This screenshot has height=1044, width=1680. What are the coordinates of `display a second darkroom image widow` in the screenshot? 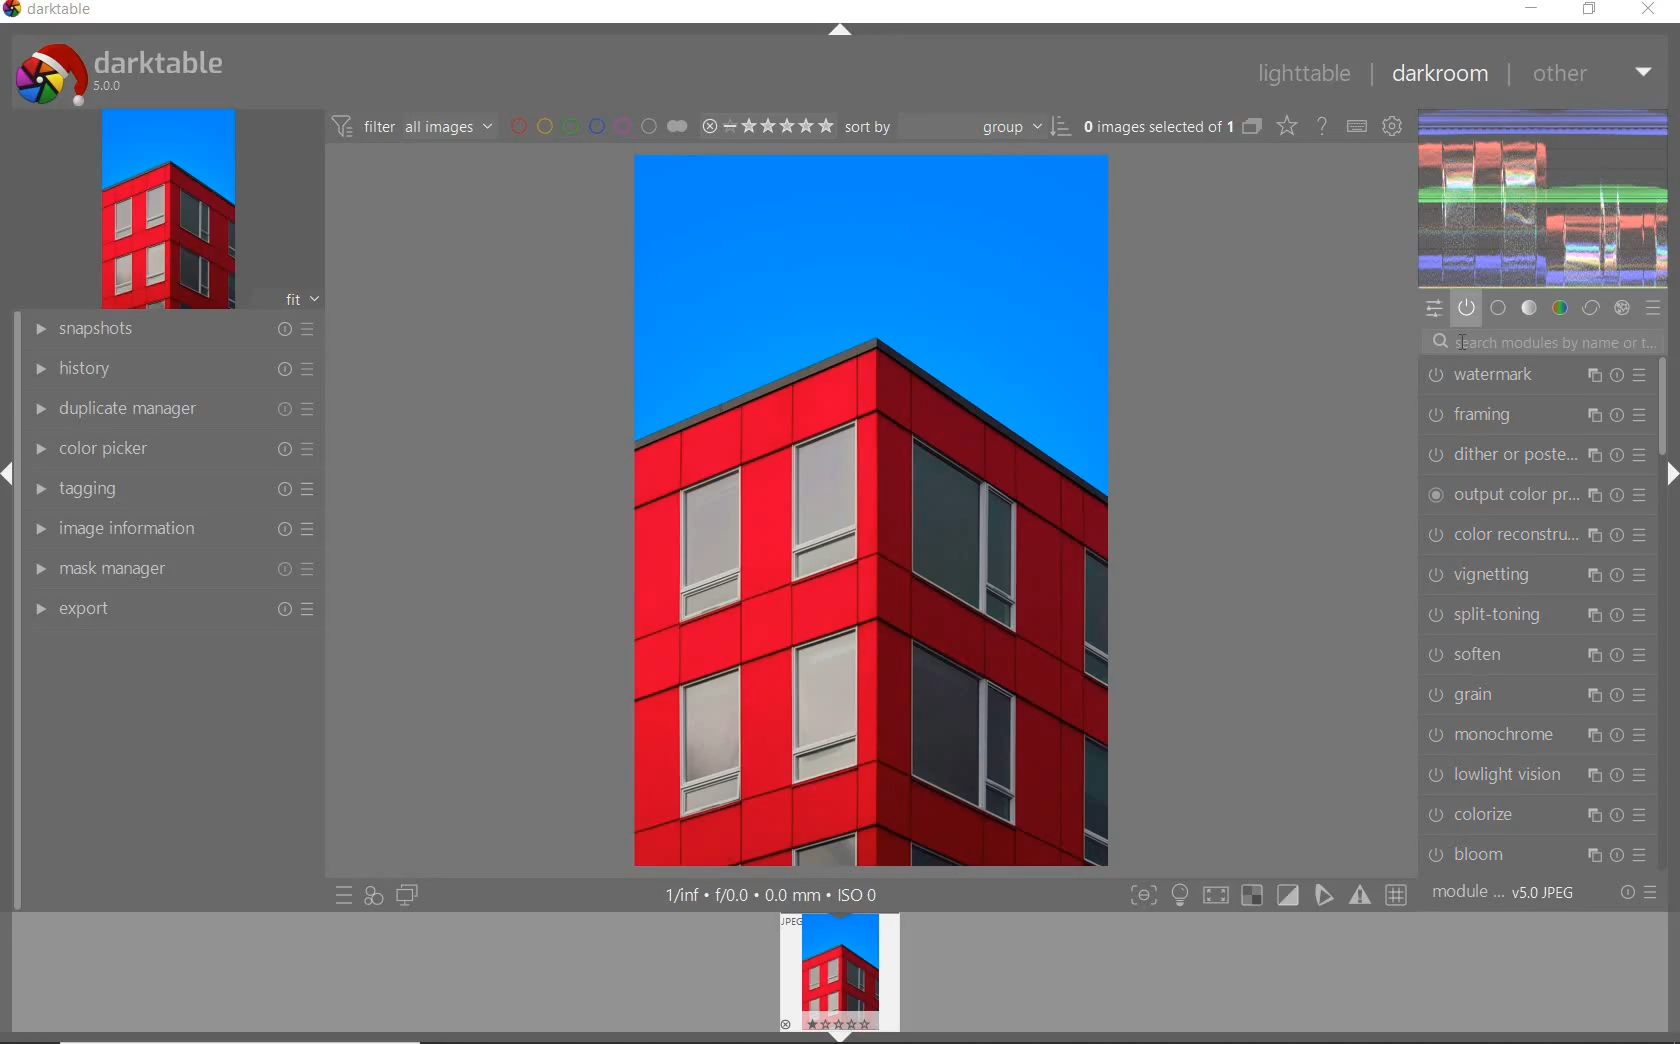 It's located at (407, 893).